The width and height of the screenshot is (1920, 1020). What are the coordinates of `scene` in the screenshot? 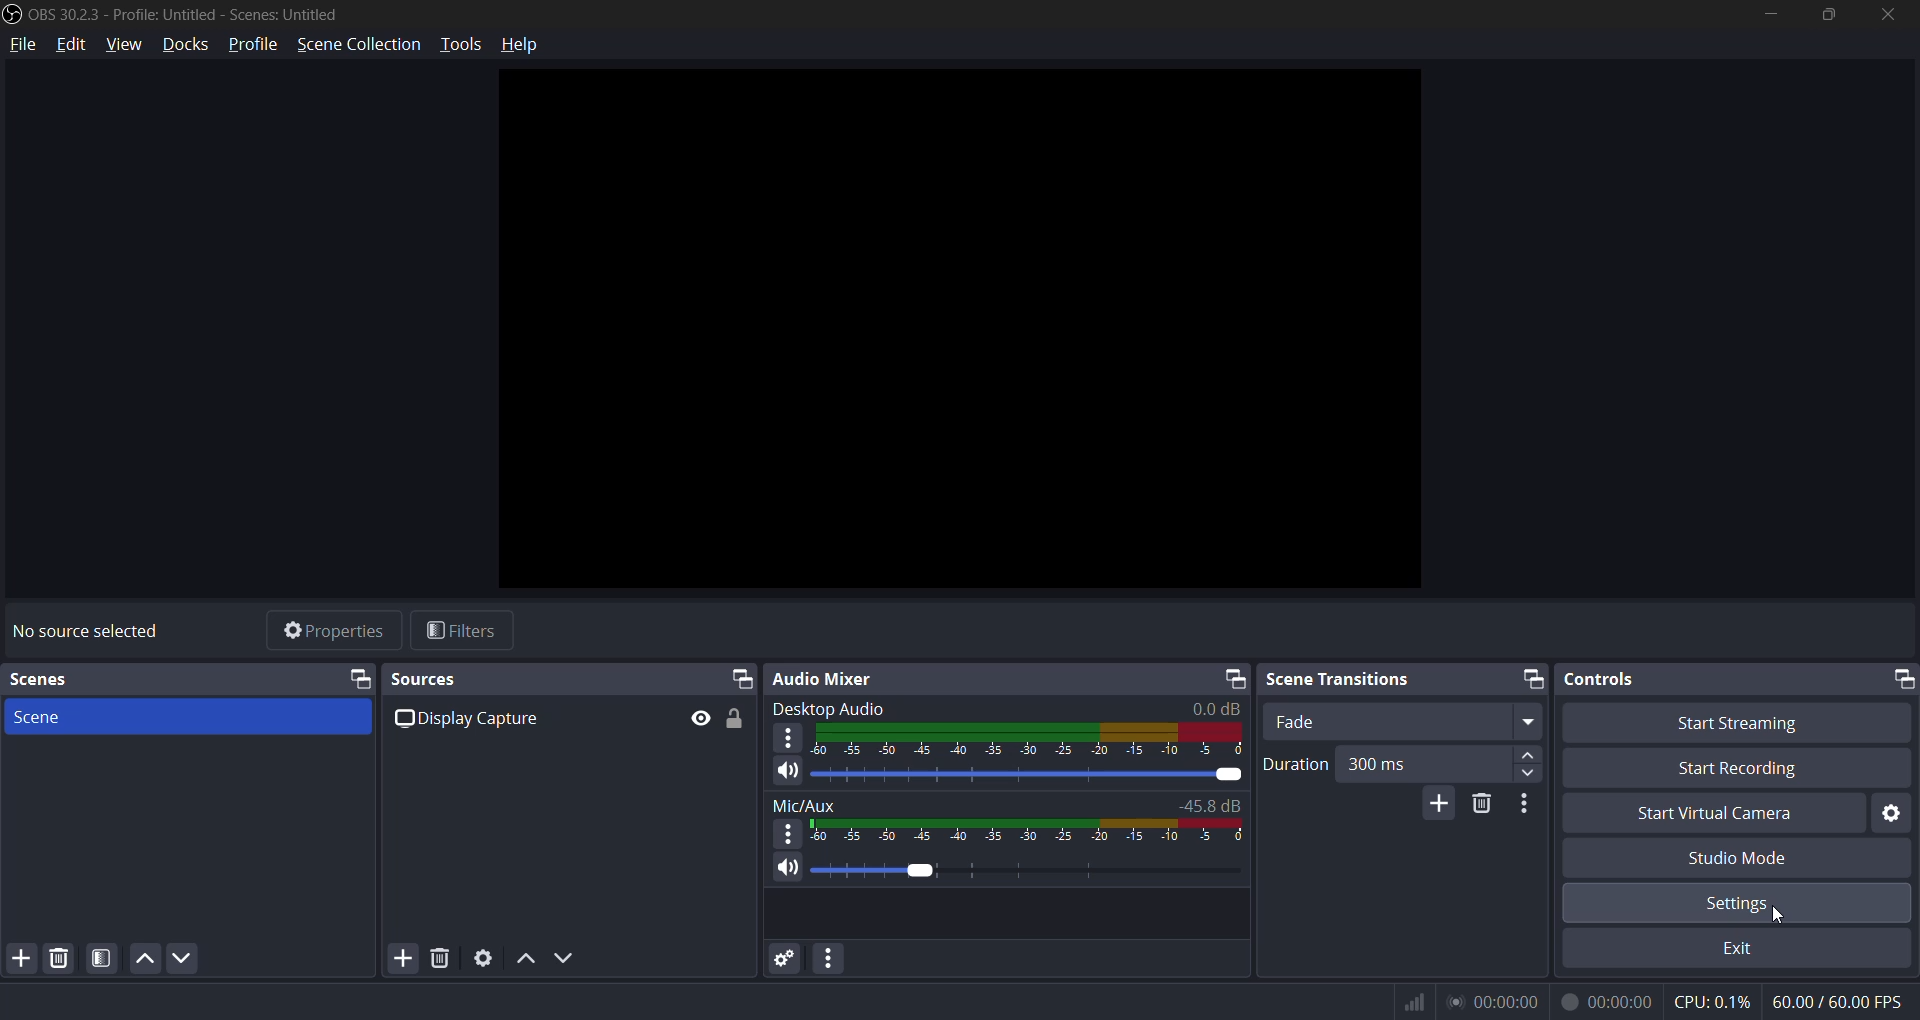 It's located at (47, 718).